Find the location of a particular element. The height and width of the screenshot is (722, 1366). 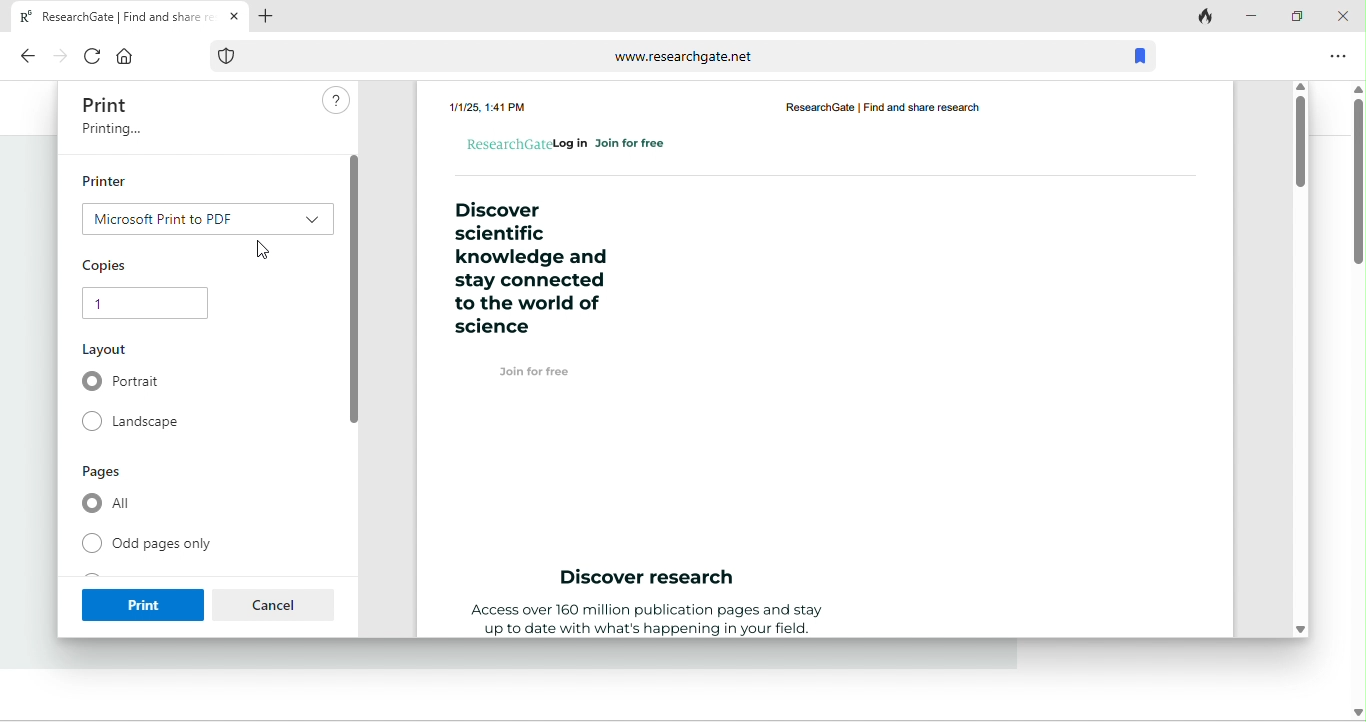

Join for free is located at coordinates (533, 371).